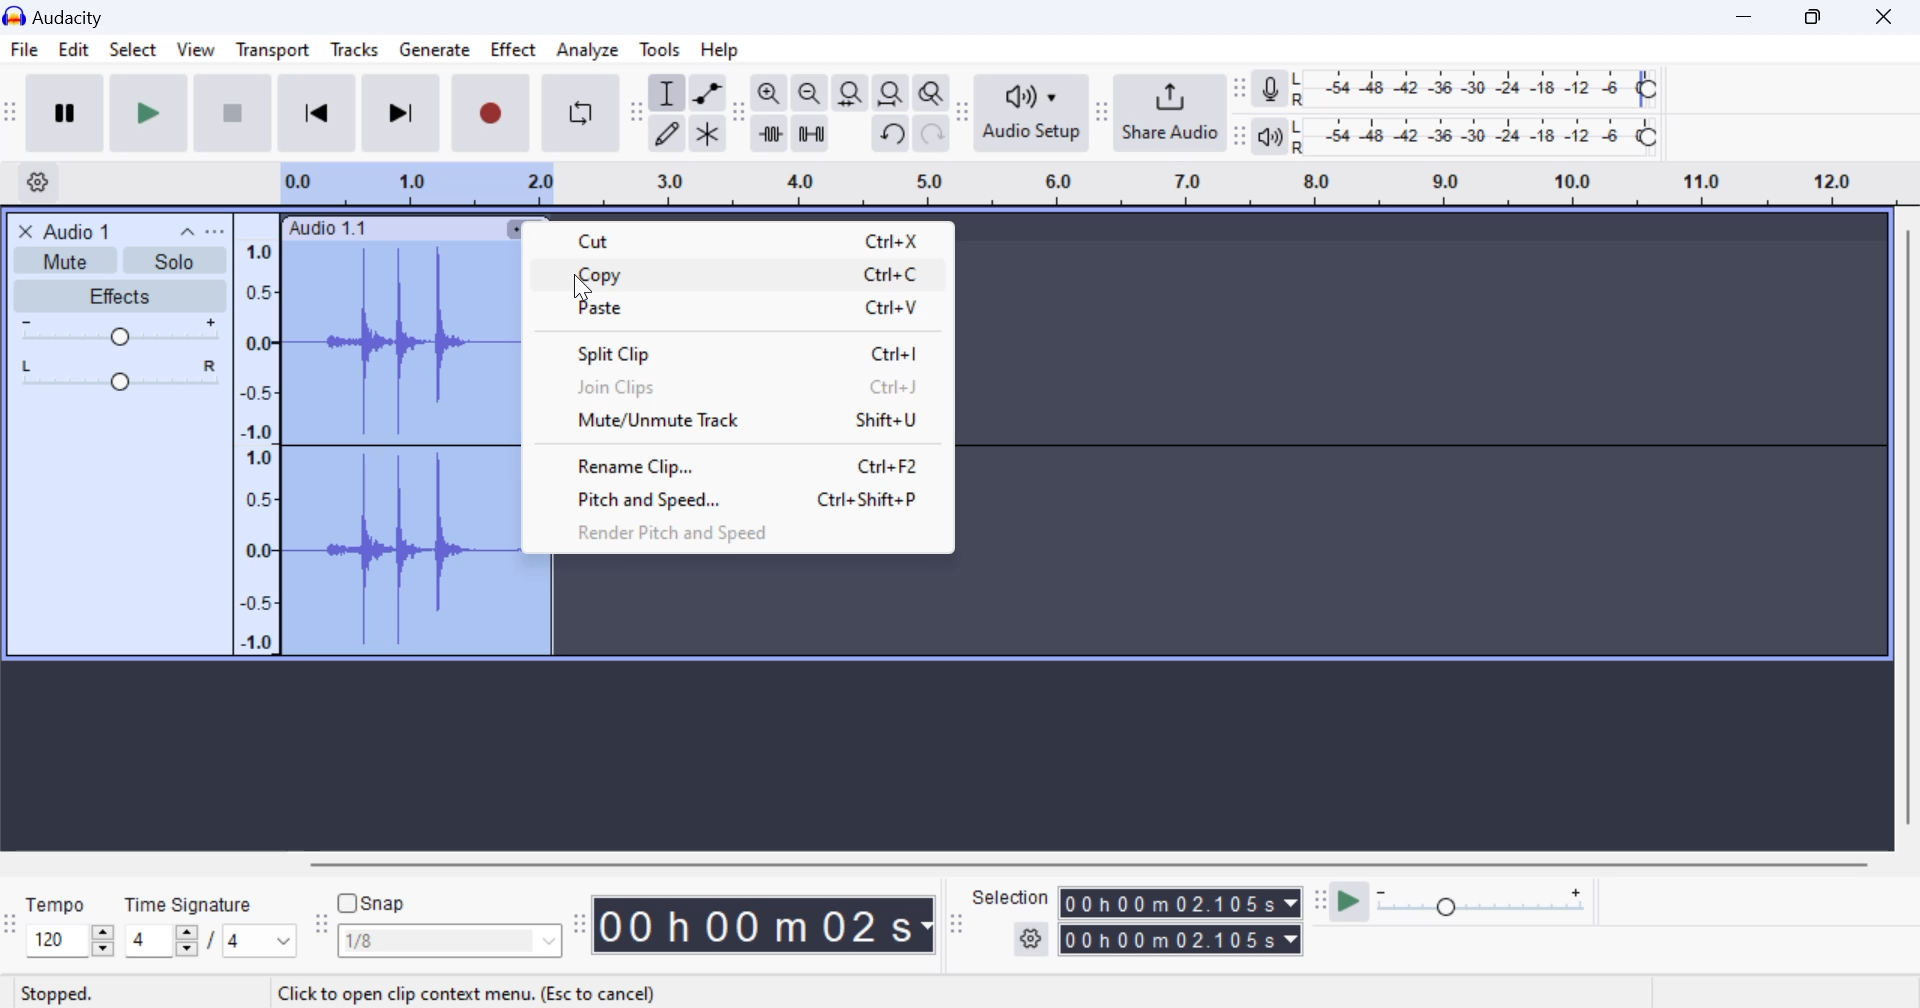 Image resolution: width=1920 pixels, height=1008 pixels. Describe the element at coordinates (1747, 16) in the screenshot. I see `Restore Down` at that location.